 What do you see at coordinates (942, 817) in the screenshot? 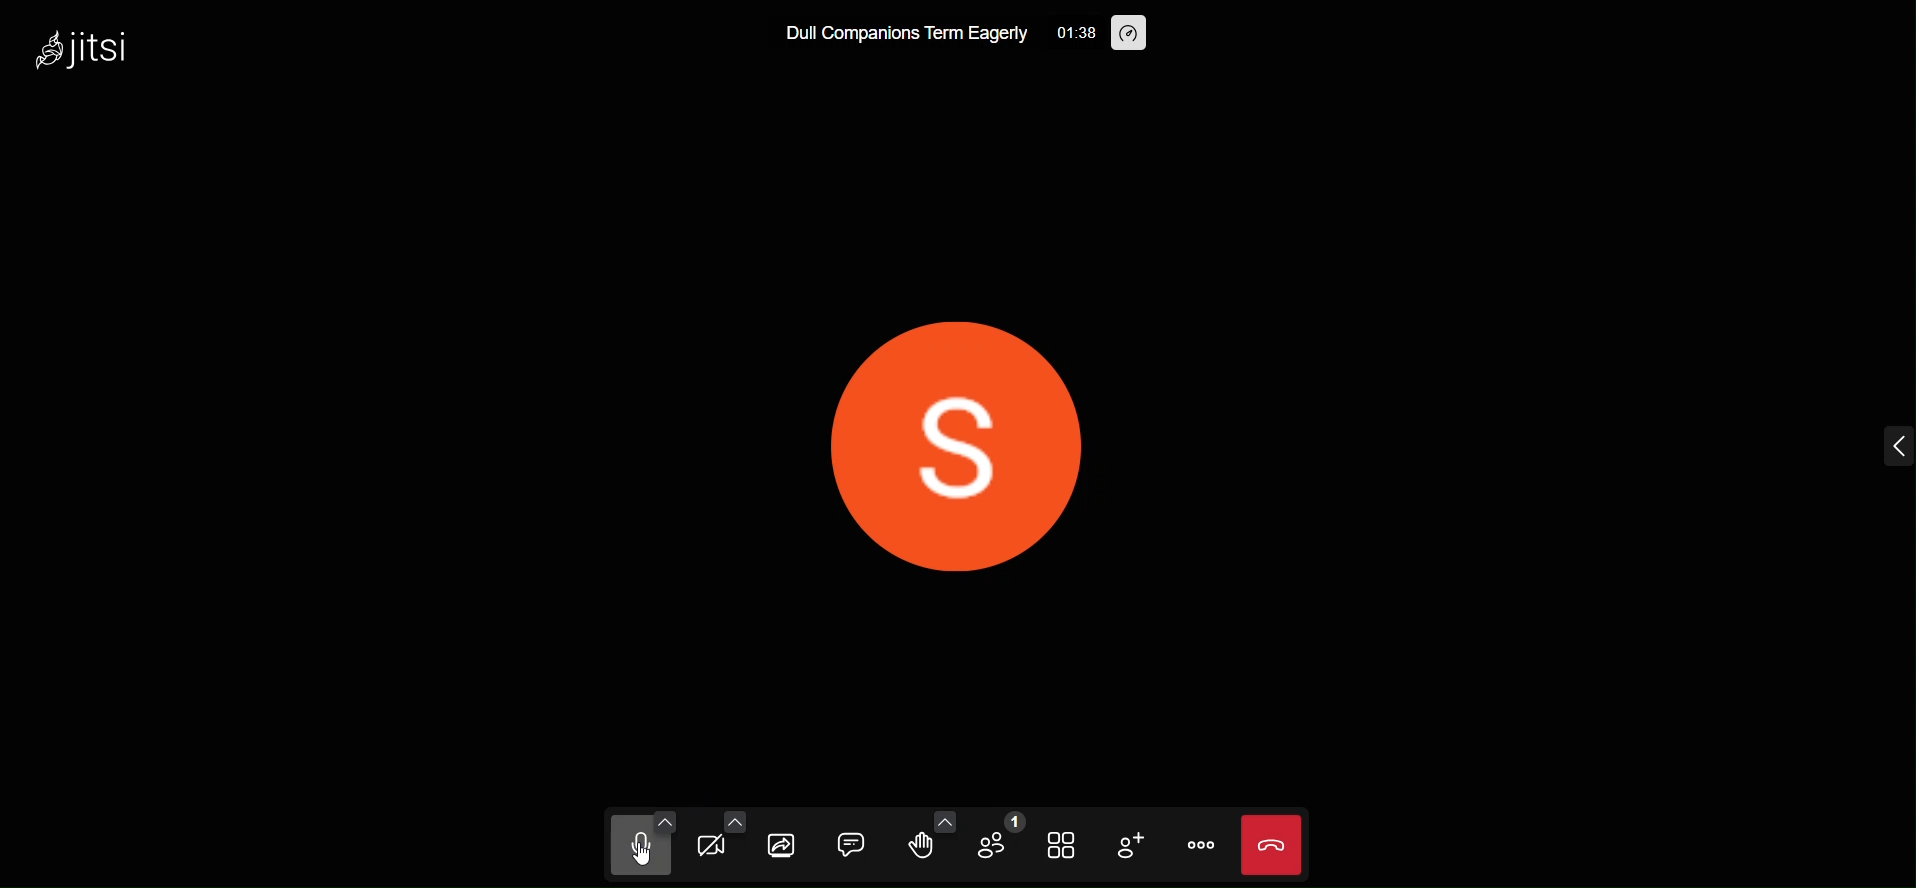
I see `more emoji` at bounding box center [942, 817].